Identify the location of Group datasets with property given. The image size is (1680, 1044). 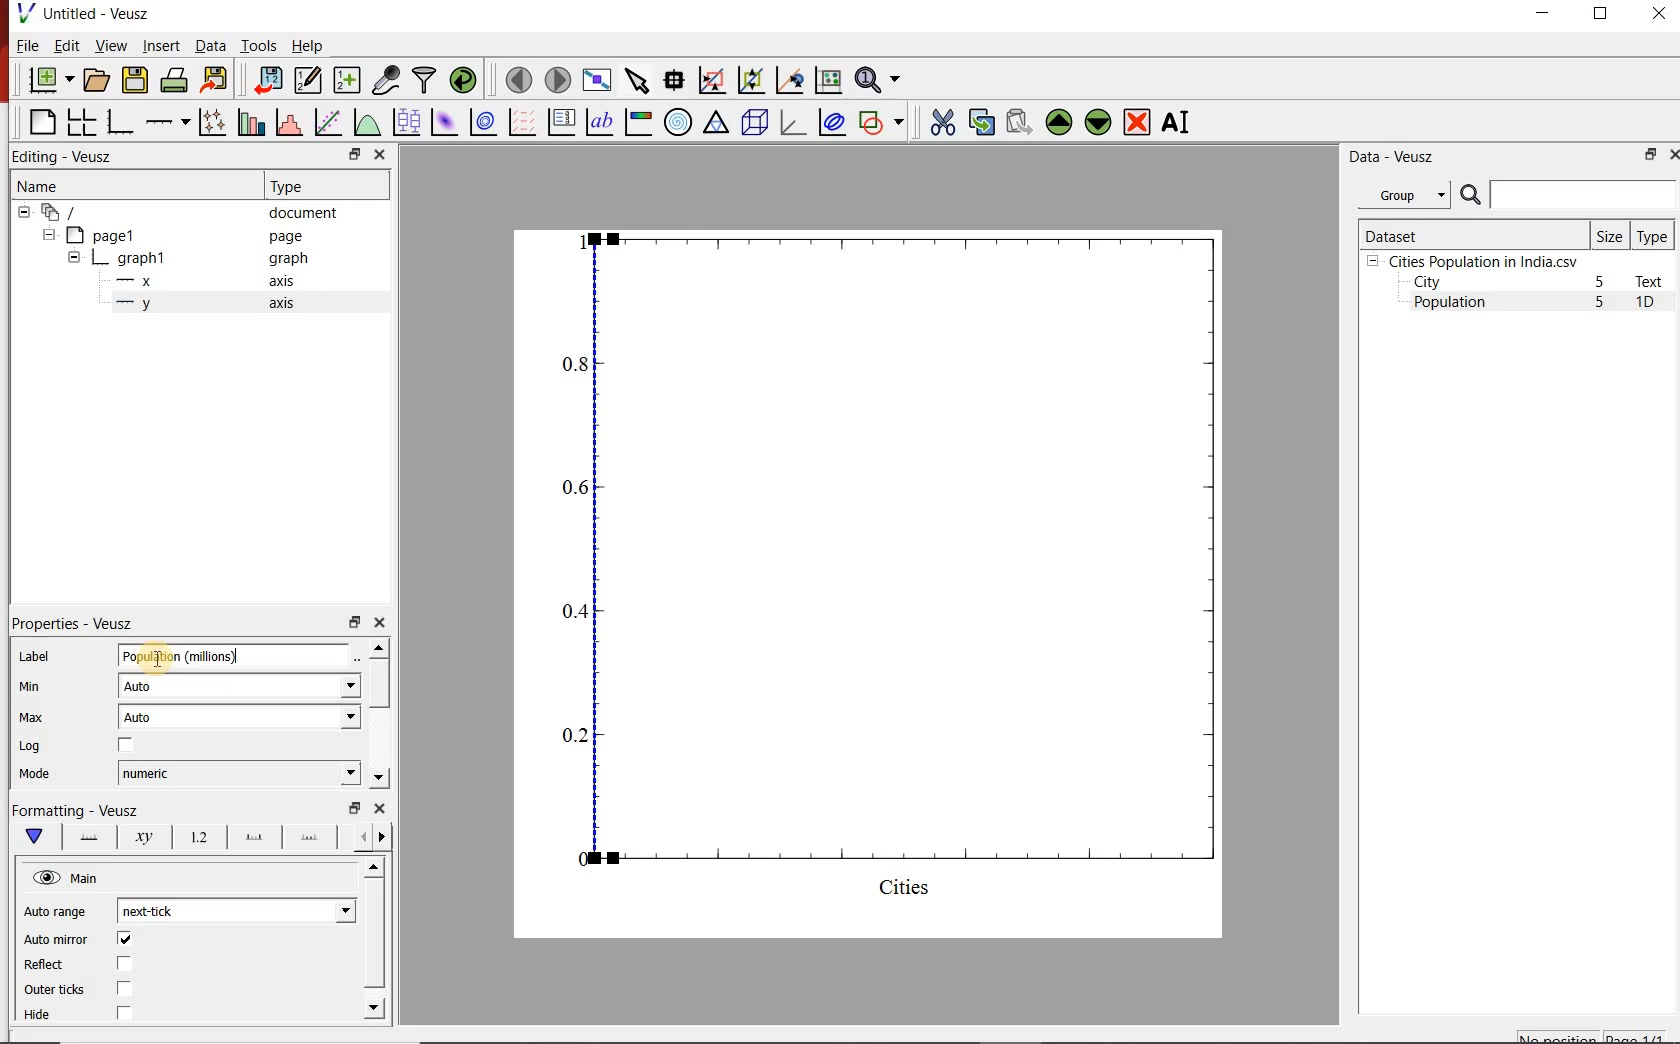
(1403, 194).